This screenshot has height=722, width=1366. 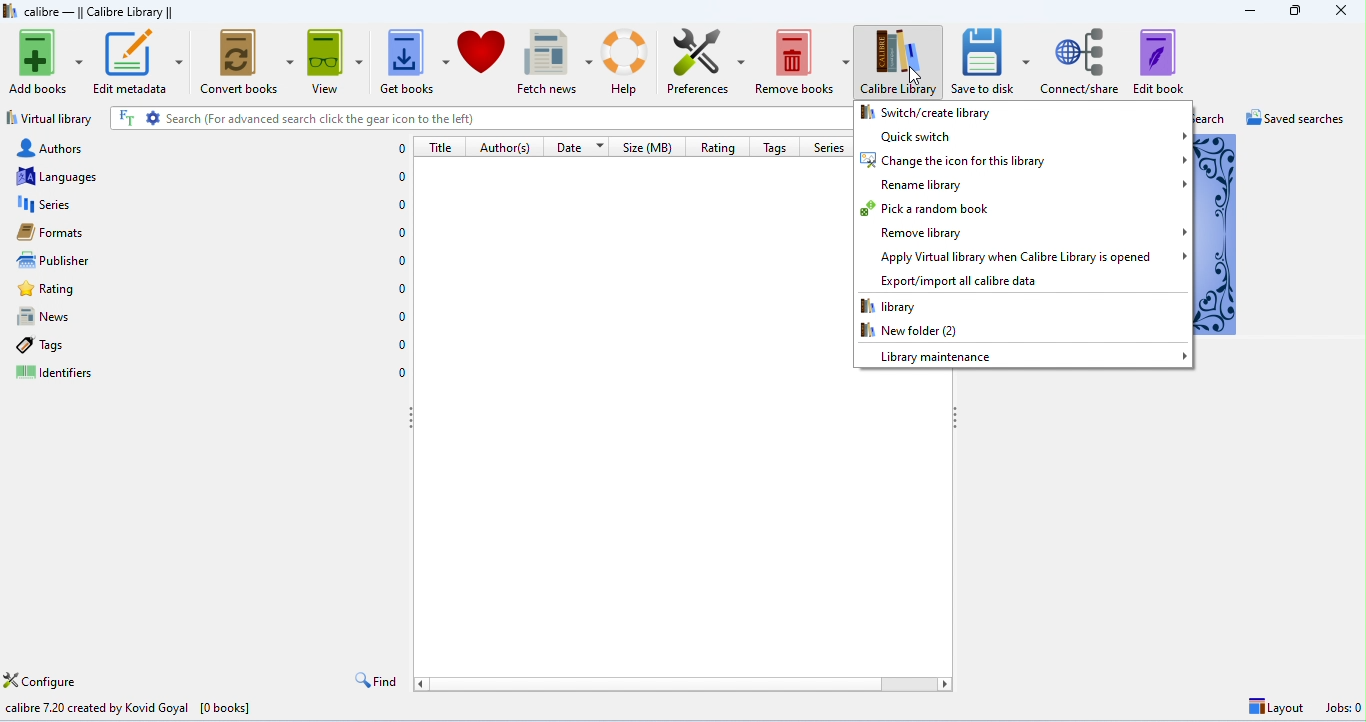 I want to click on drag to expand or collapse, so click(x=958, y=418).